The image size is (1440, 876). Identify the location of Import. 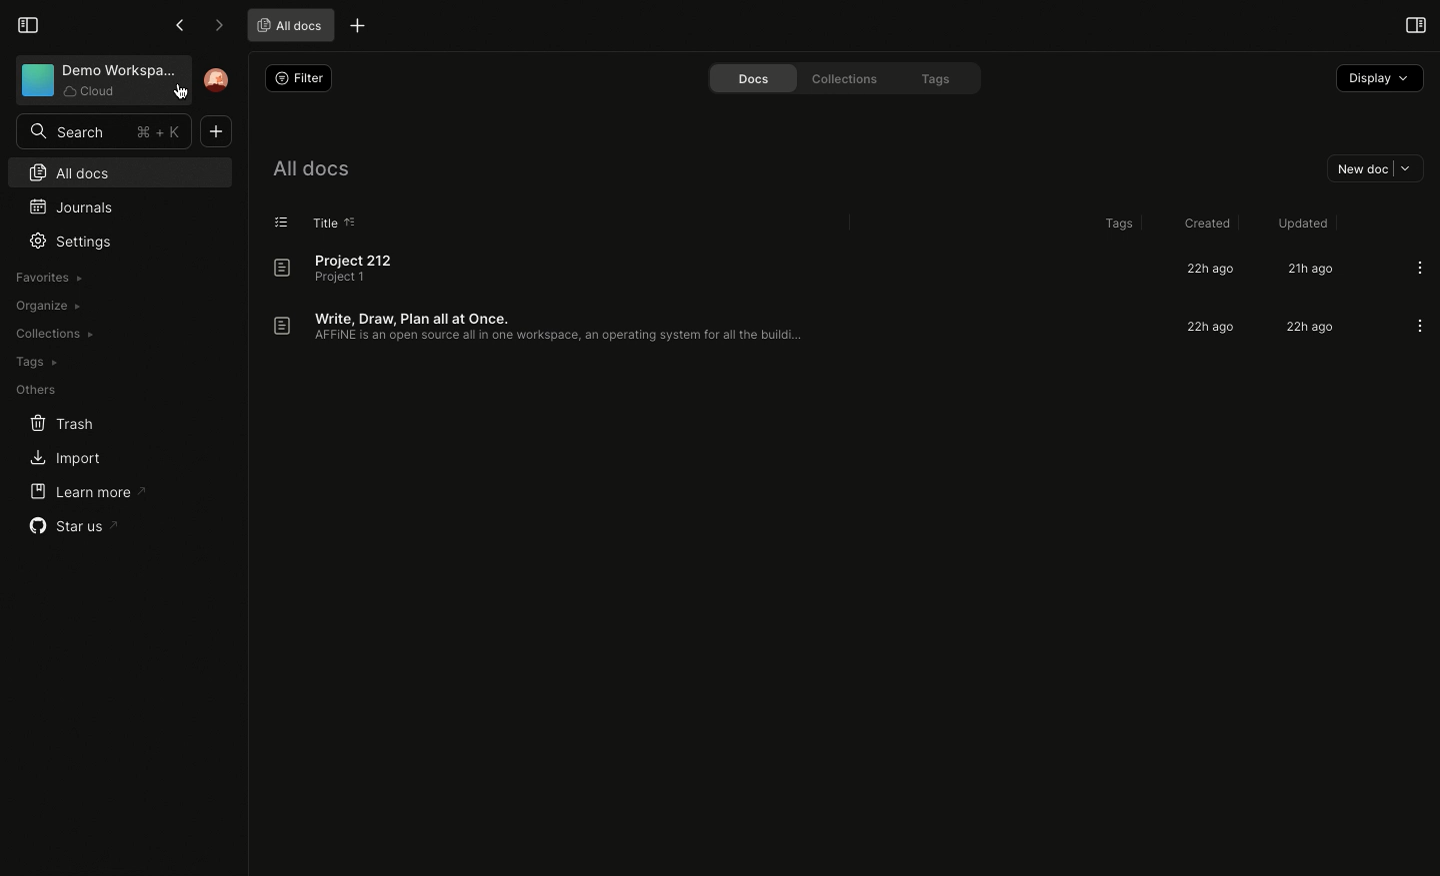
(63, 460).